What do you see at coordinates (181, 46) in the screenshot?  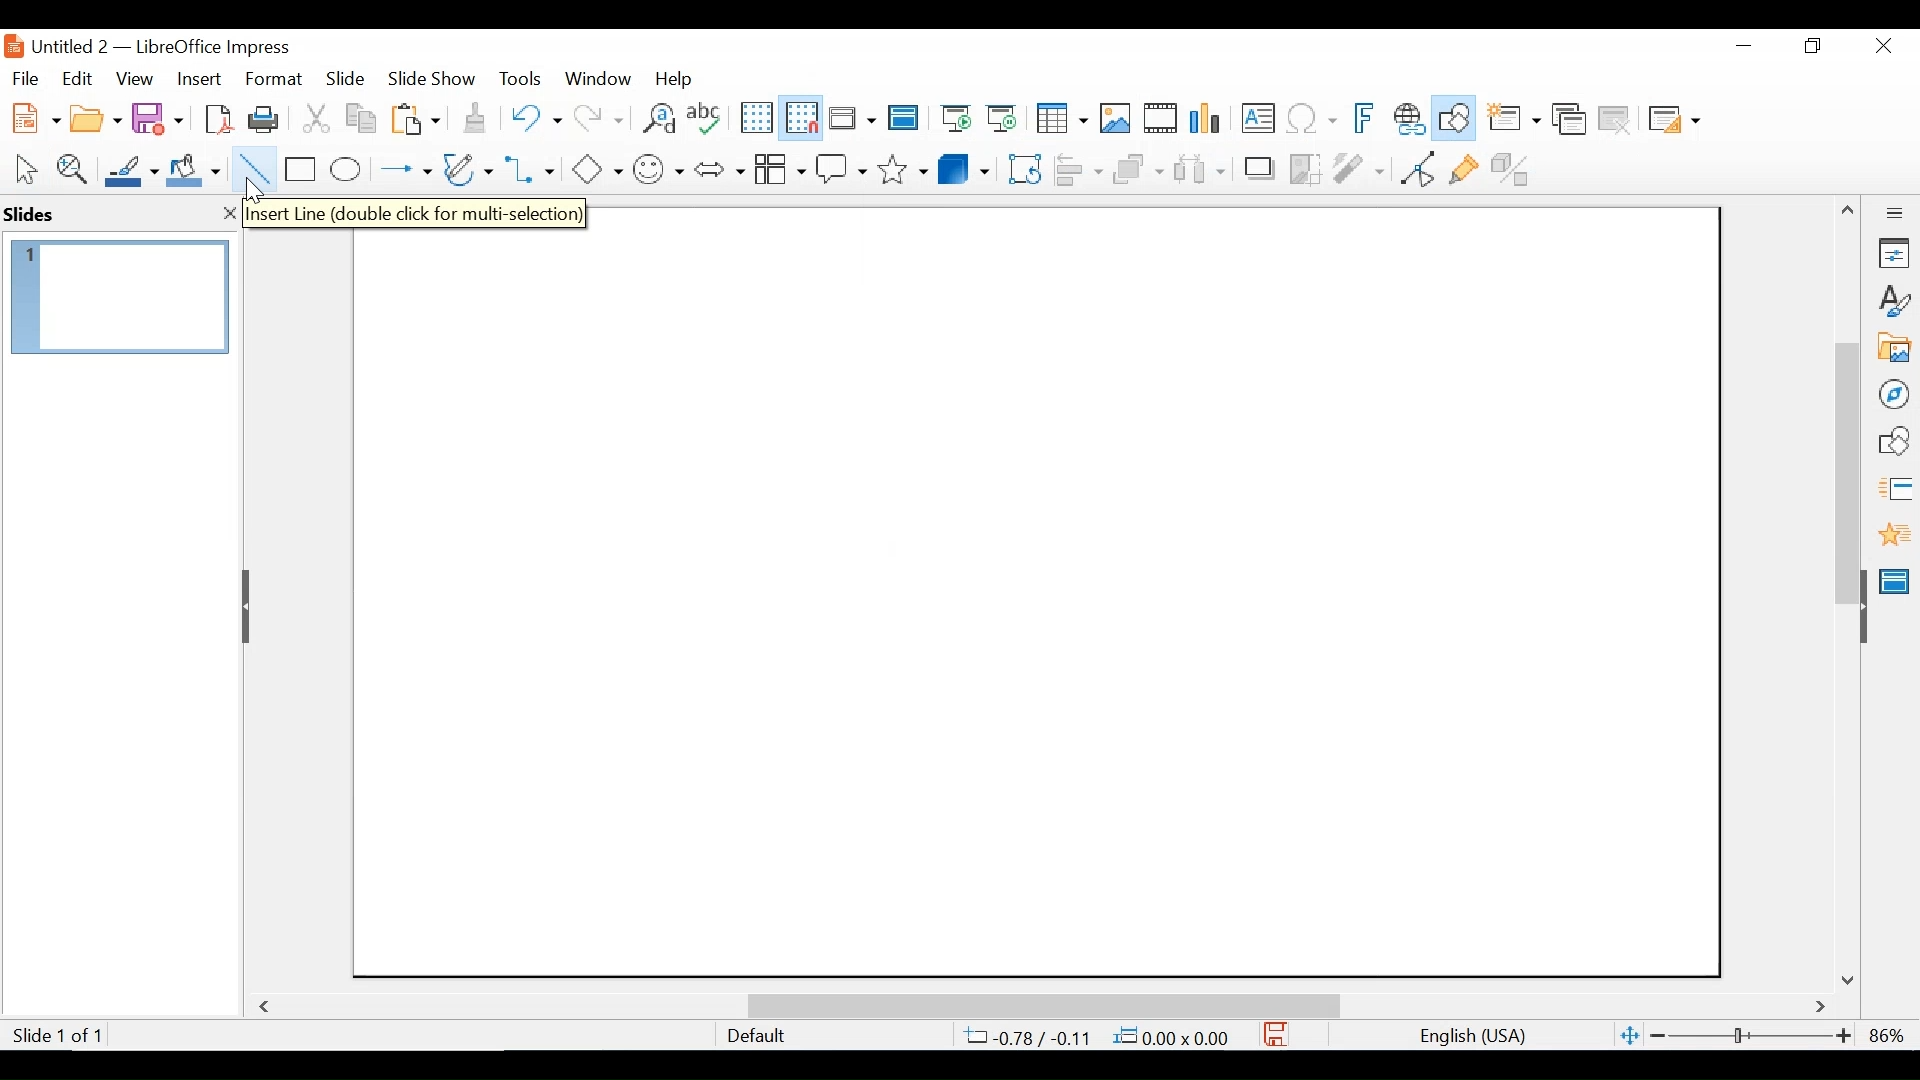 I see `Untitled 2 - LibreOffice Impress` at bounding box center [181, 46].